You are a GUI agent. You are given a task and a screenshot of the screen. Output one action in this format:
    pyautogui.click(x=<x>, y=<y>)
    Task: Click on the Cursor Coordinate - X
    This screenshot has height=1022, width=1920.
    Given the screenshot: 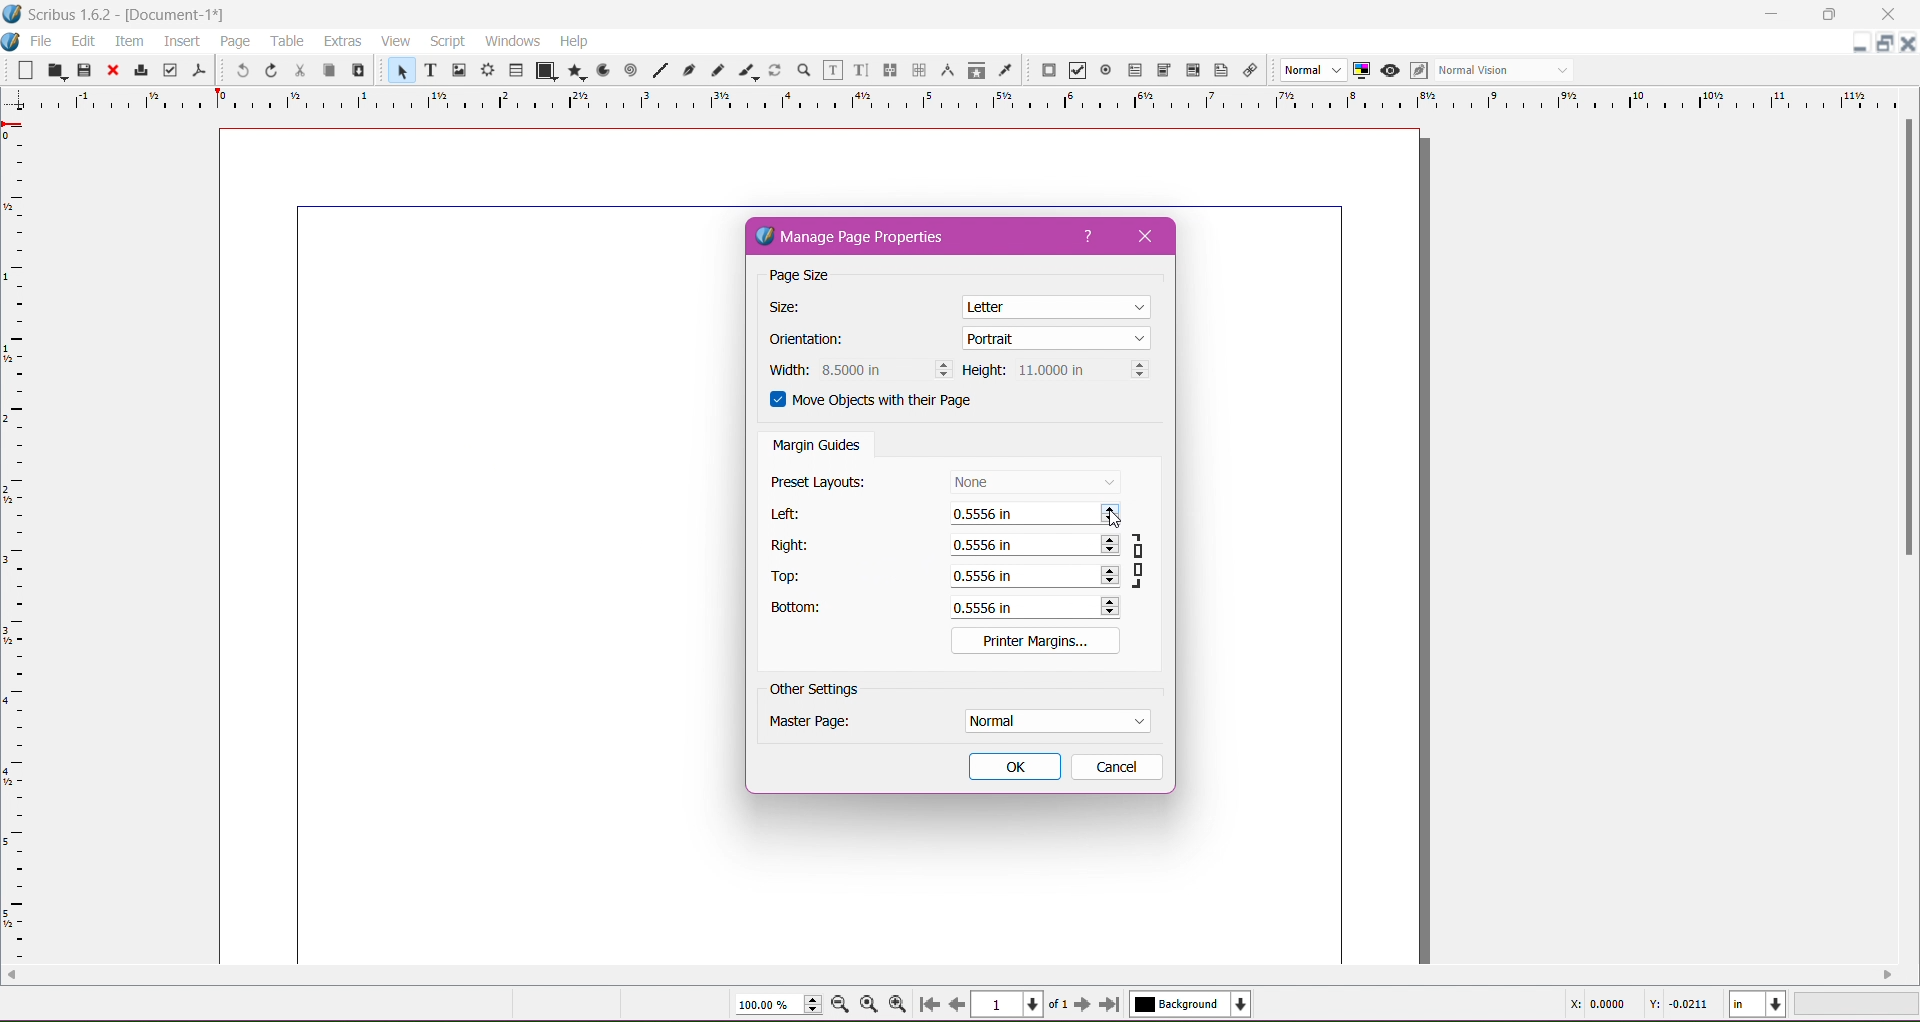 What is the action you would take?
    pyautogui.click(x=1594, y=1004)
    